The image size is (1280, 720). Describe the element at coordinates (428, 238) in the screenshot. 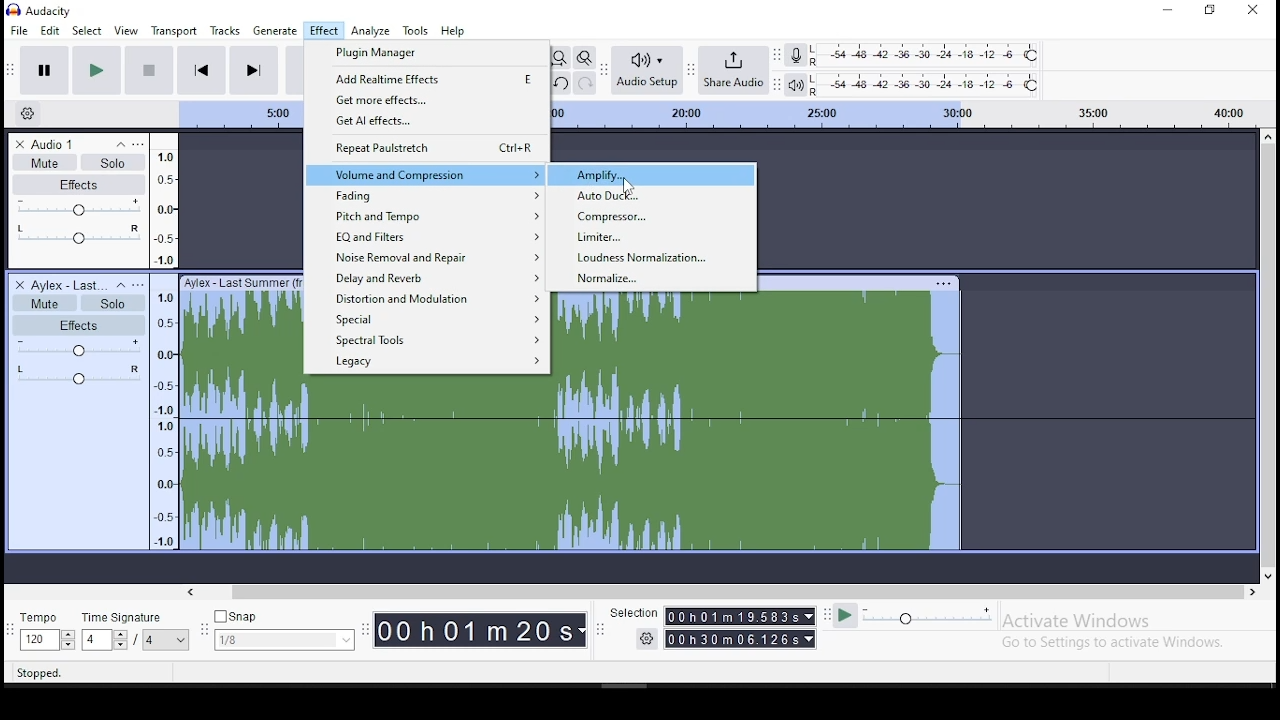

I see `EQ and filters` at that location.